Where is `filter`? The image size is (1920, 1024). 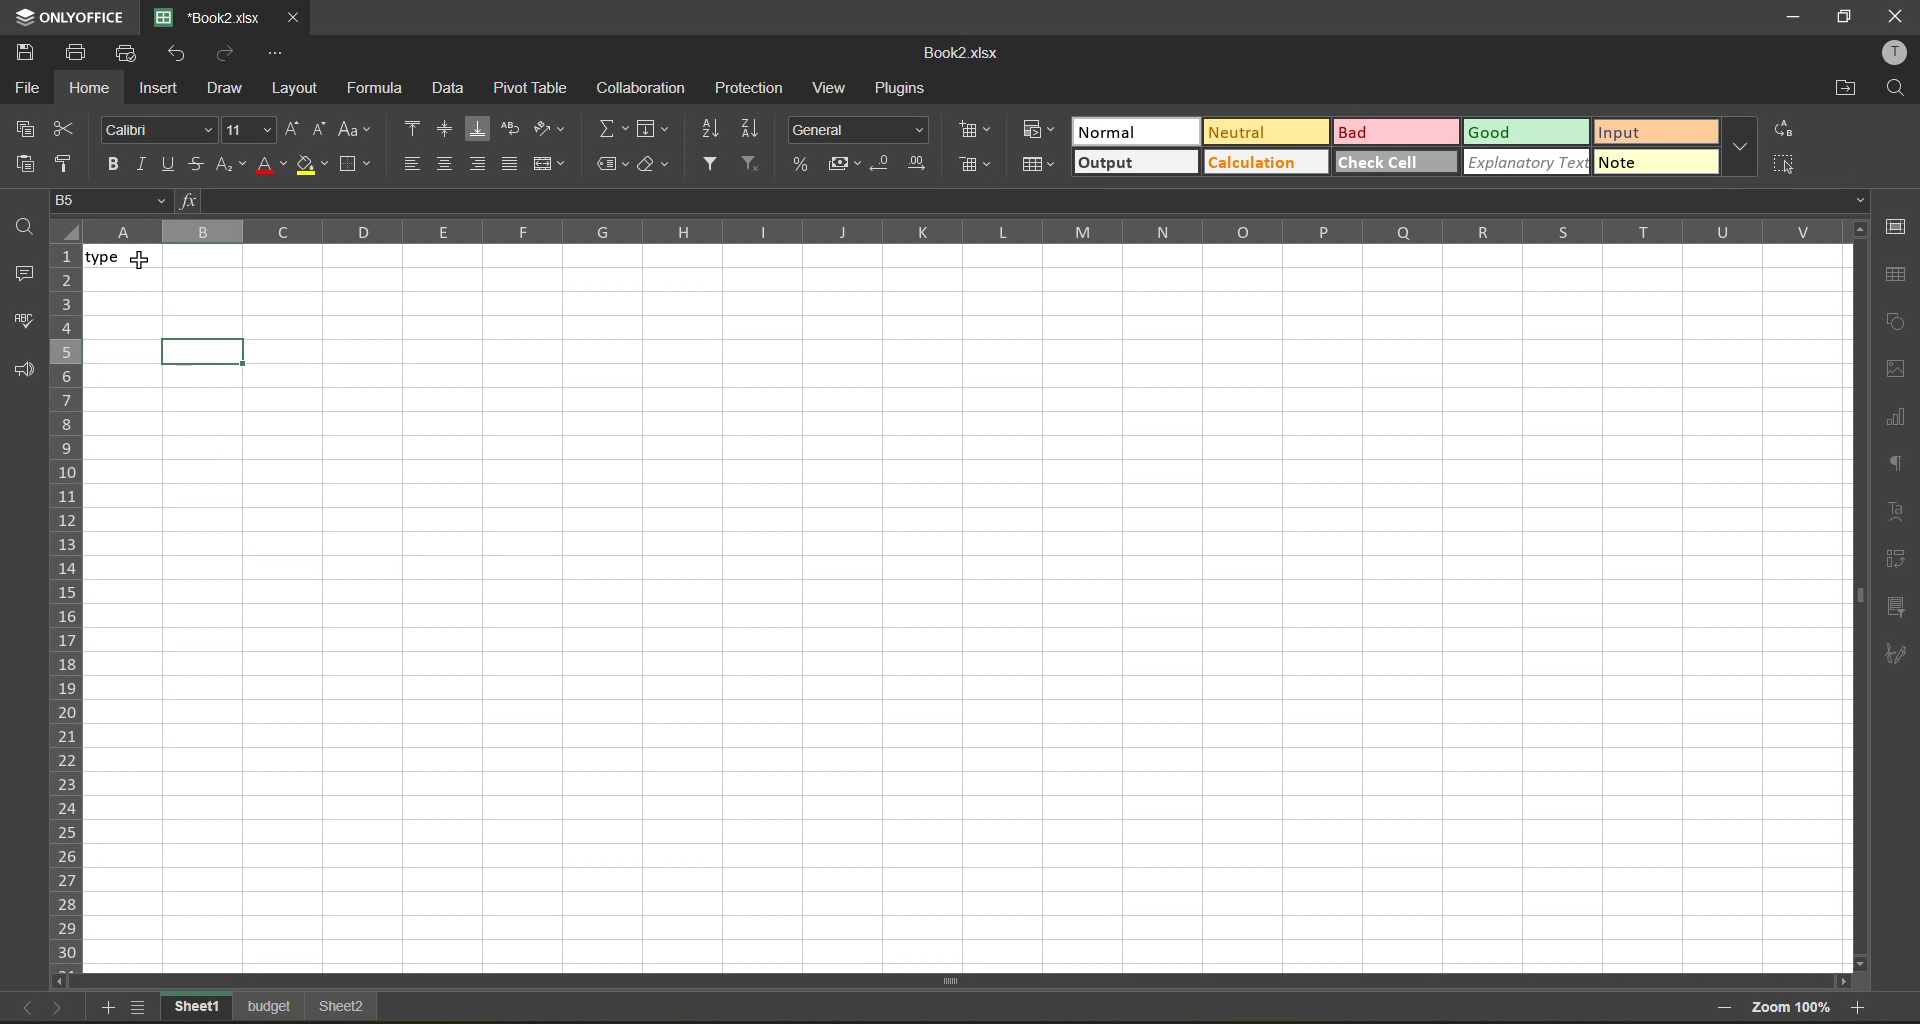 filter is located at coordinates (713, 165).